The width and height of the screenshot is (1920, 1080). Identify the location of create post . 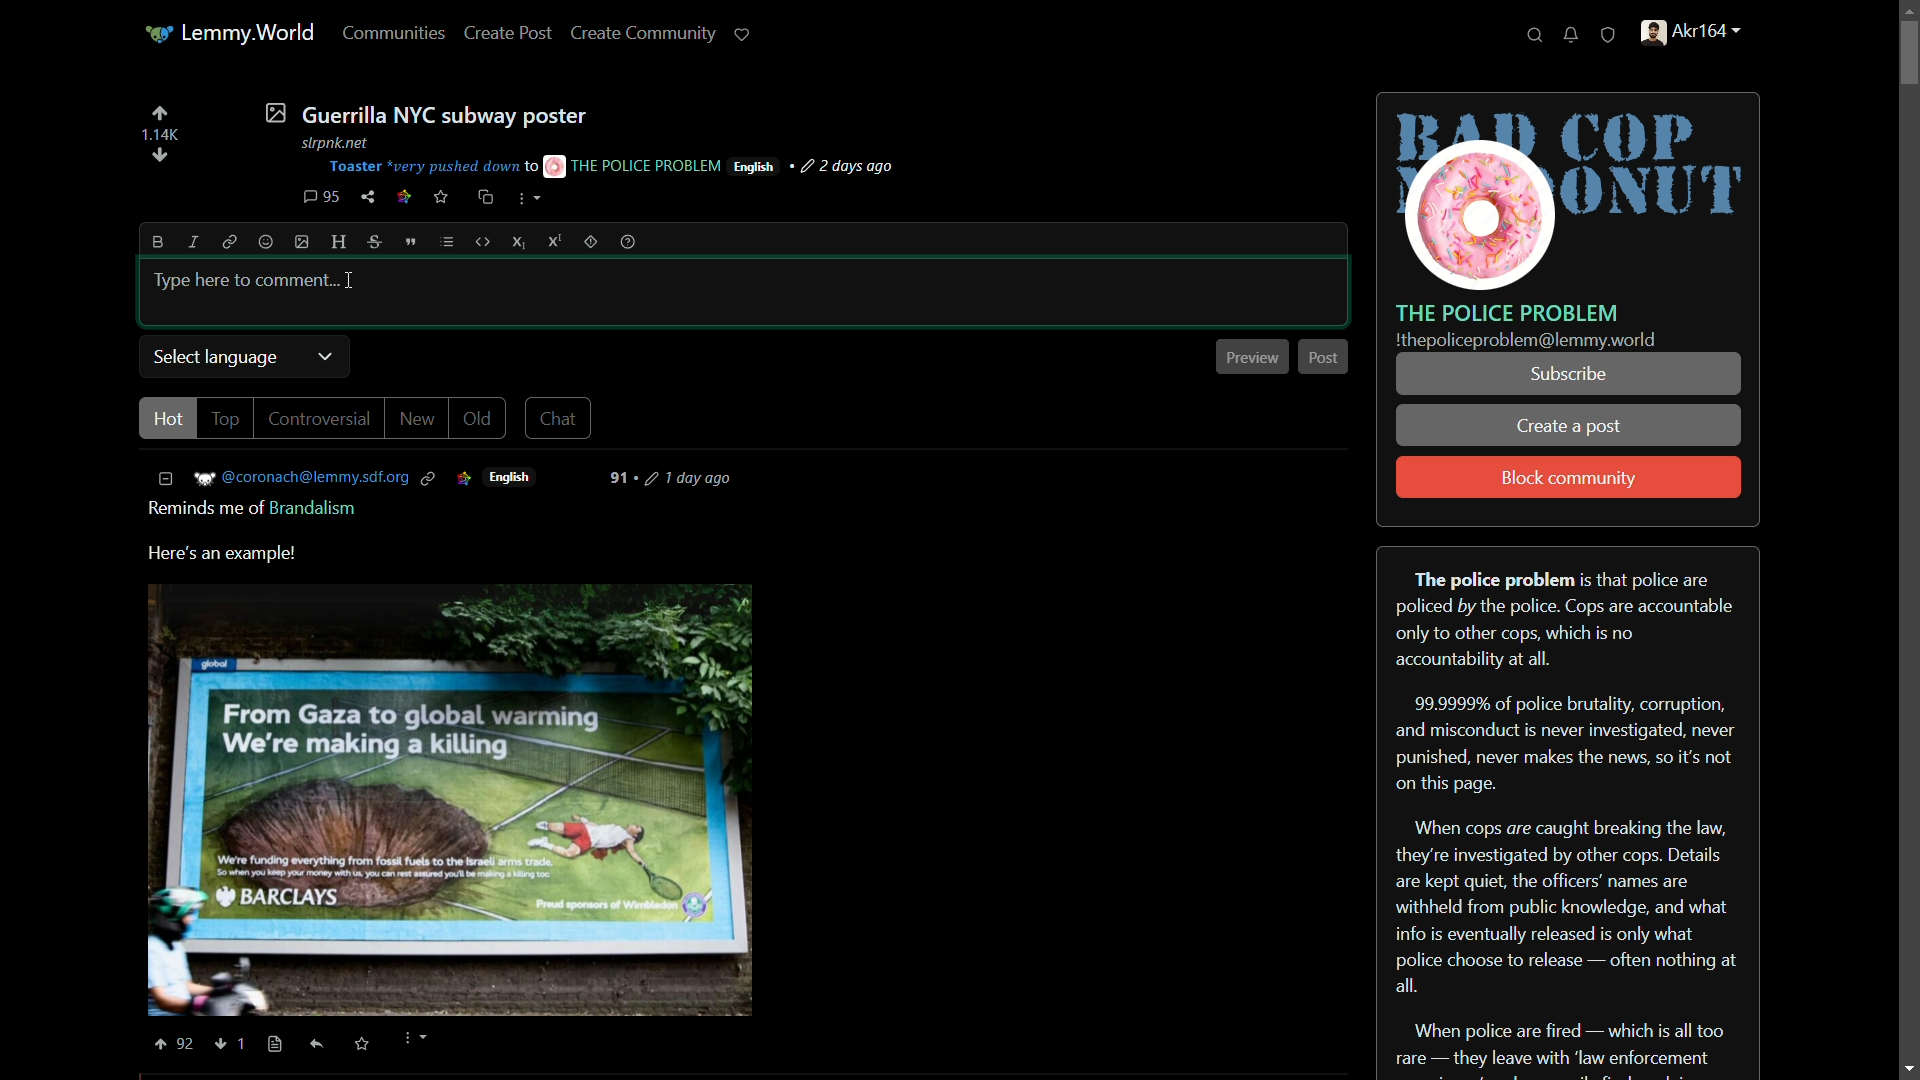
(509, 34).